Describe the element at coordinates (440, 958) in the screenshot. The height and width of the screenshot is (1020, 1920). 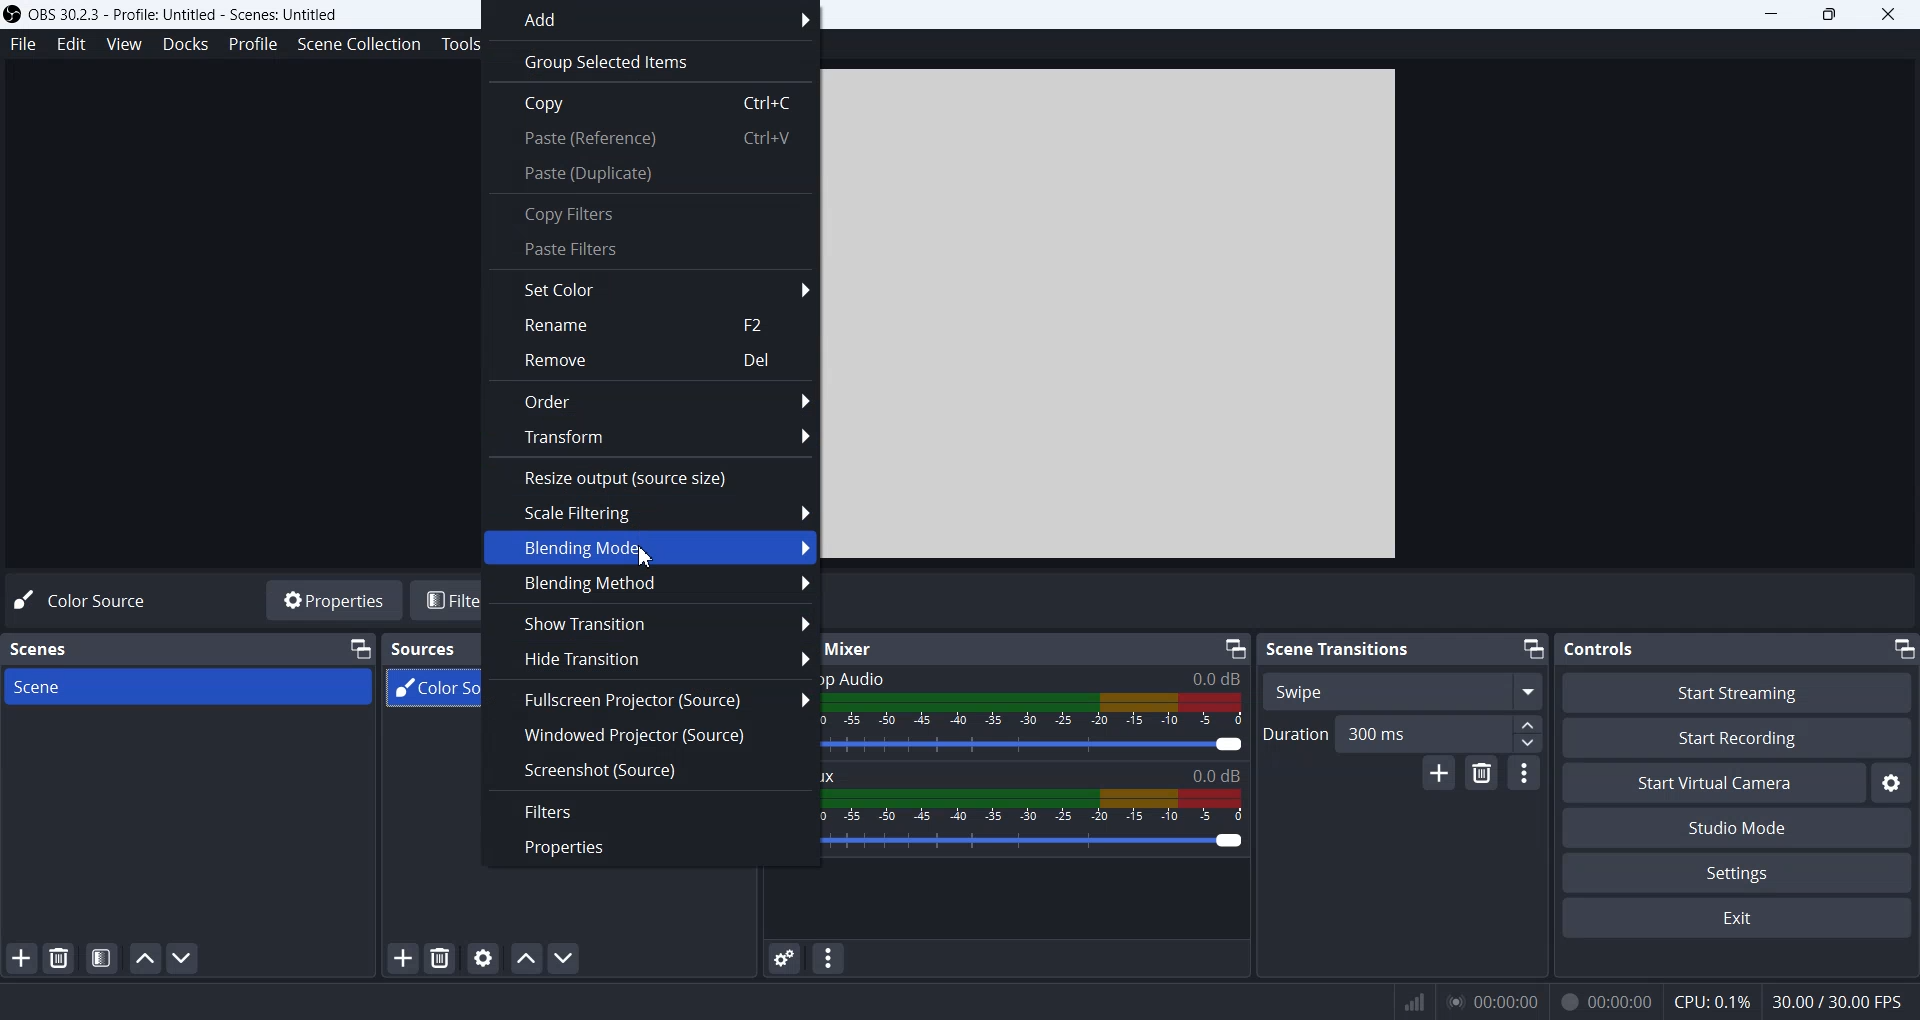
I see `Remove Source` at that location.